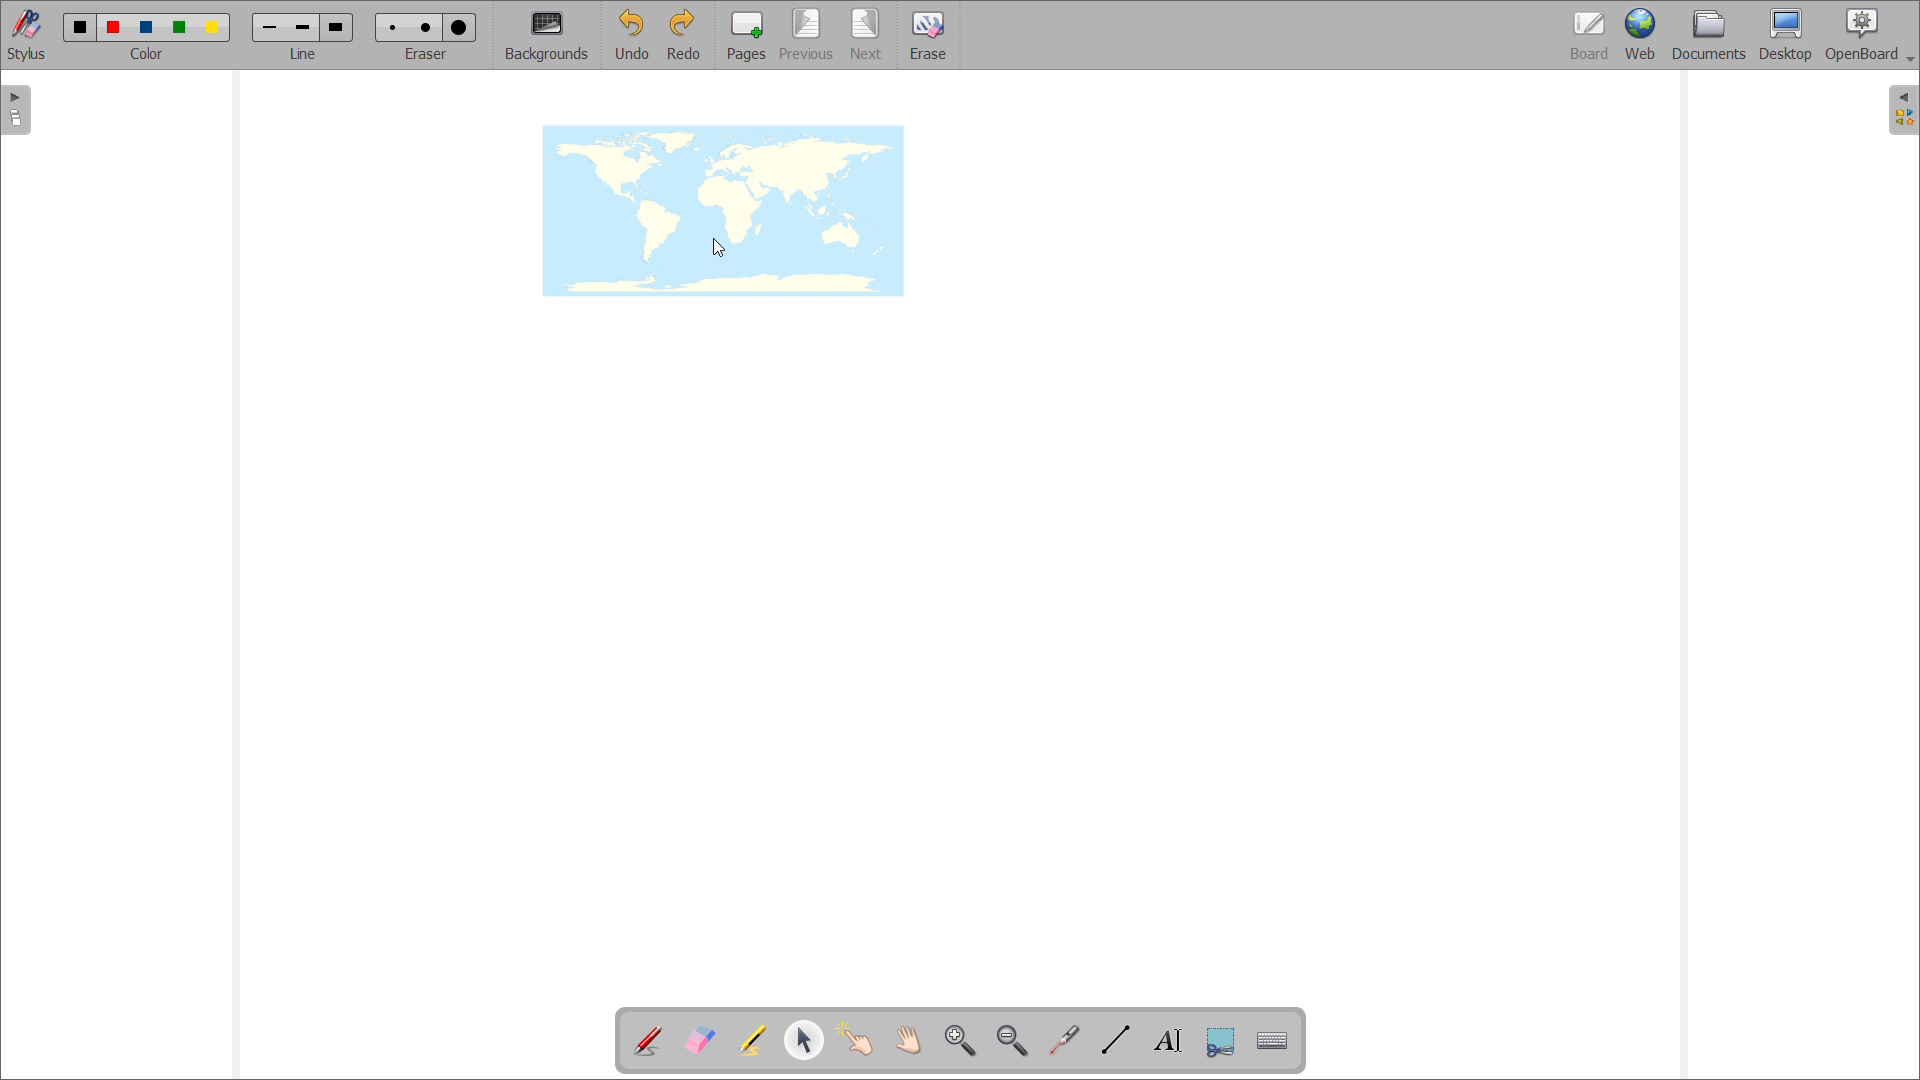 The height and width of the screenshot is (1080, 1920). Describe the element at coordinates (425, 55) in the screenshot. I see `eraser` at that location.